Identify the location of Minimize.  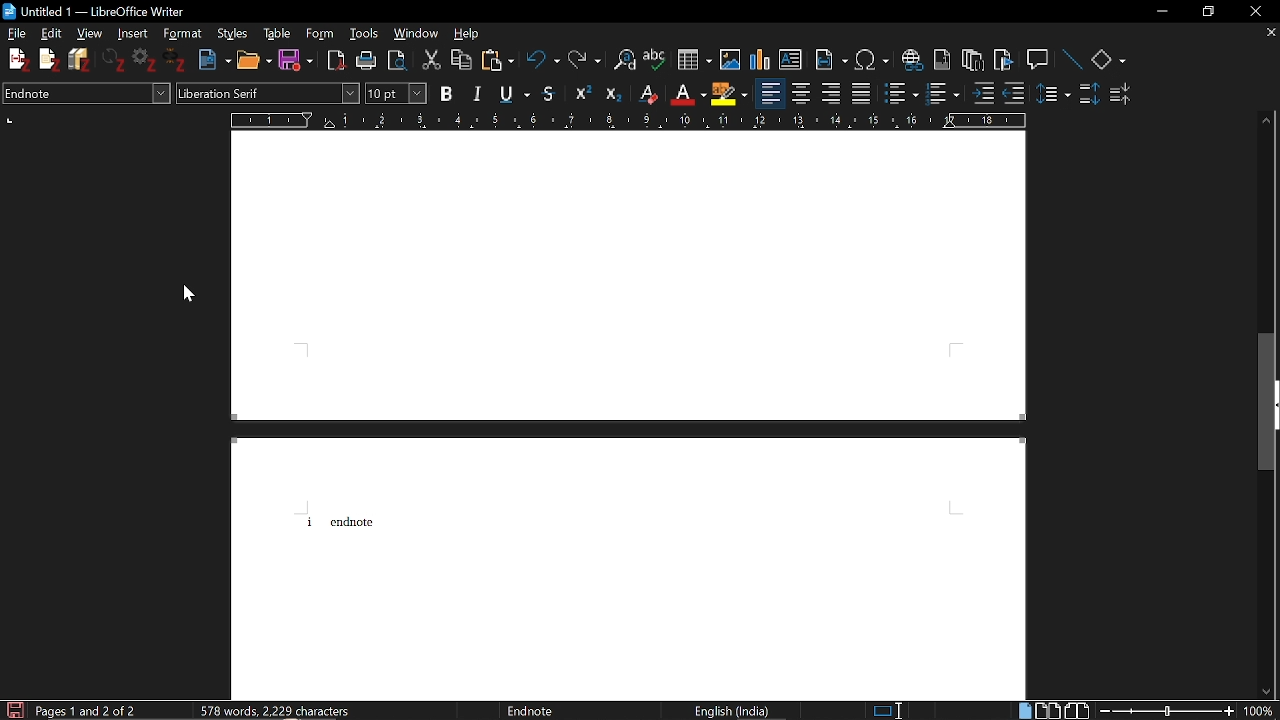
(1158, 13).